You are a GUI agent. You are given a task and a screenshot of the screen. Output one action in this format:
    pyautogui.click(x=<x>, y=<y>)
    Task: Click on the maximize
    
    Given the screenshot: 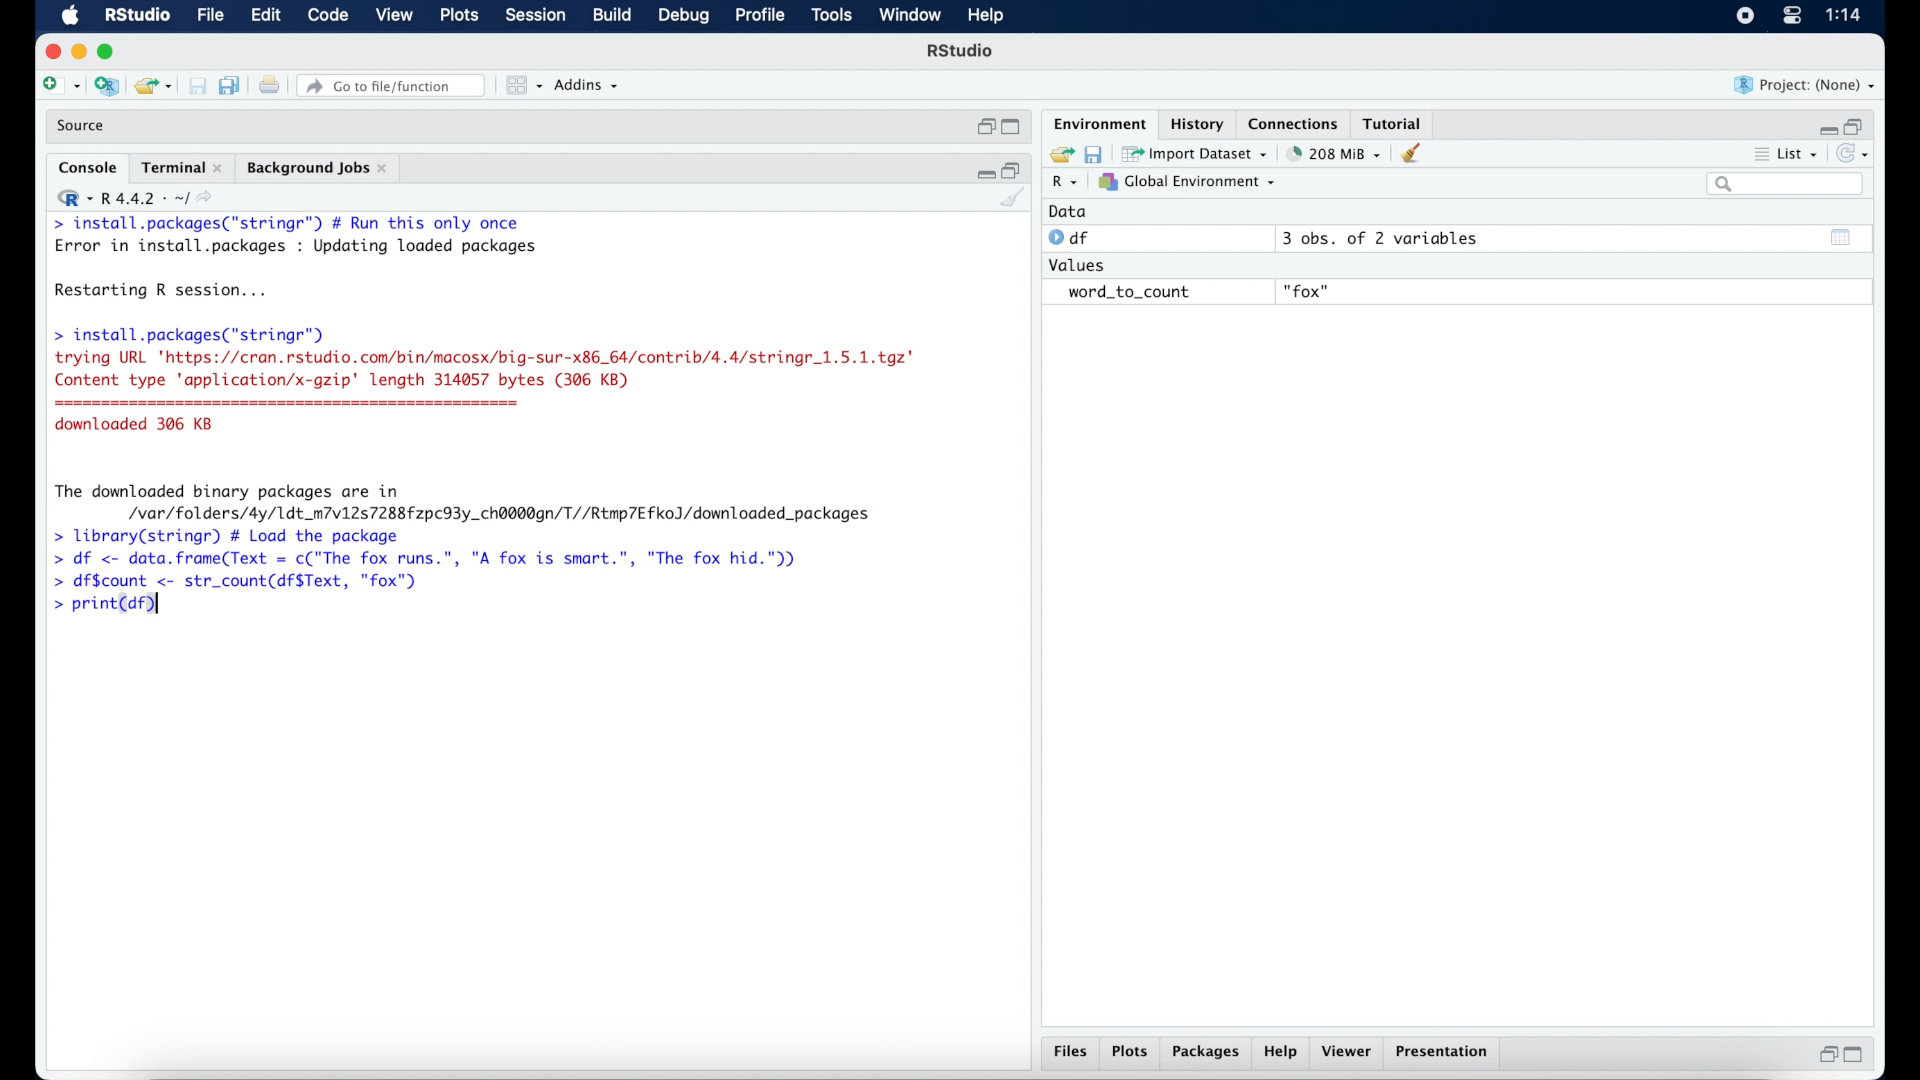 What is the action you would take?
    pyautogui.click(x=110, y=52)
    